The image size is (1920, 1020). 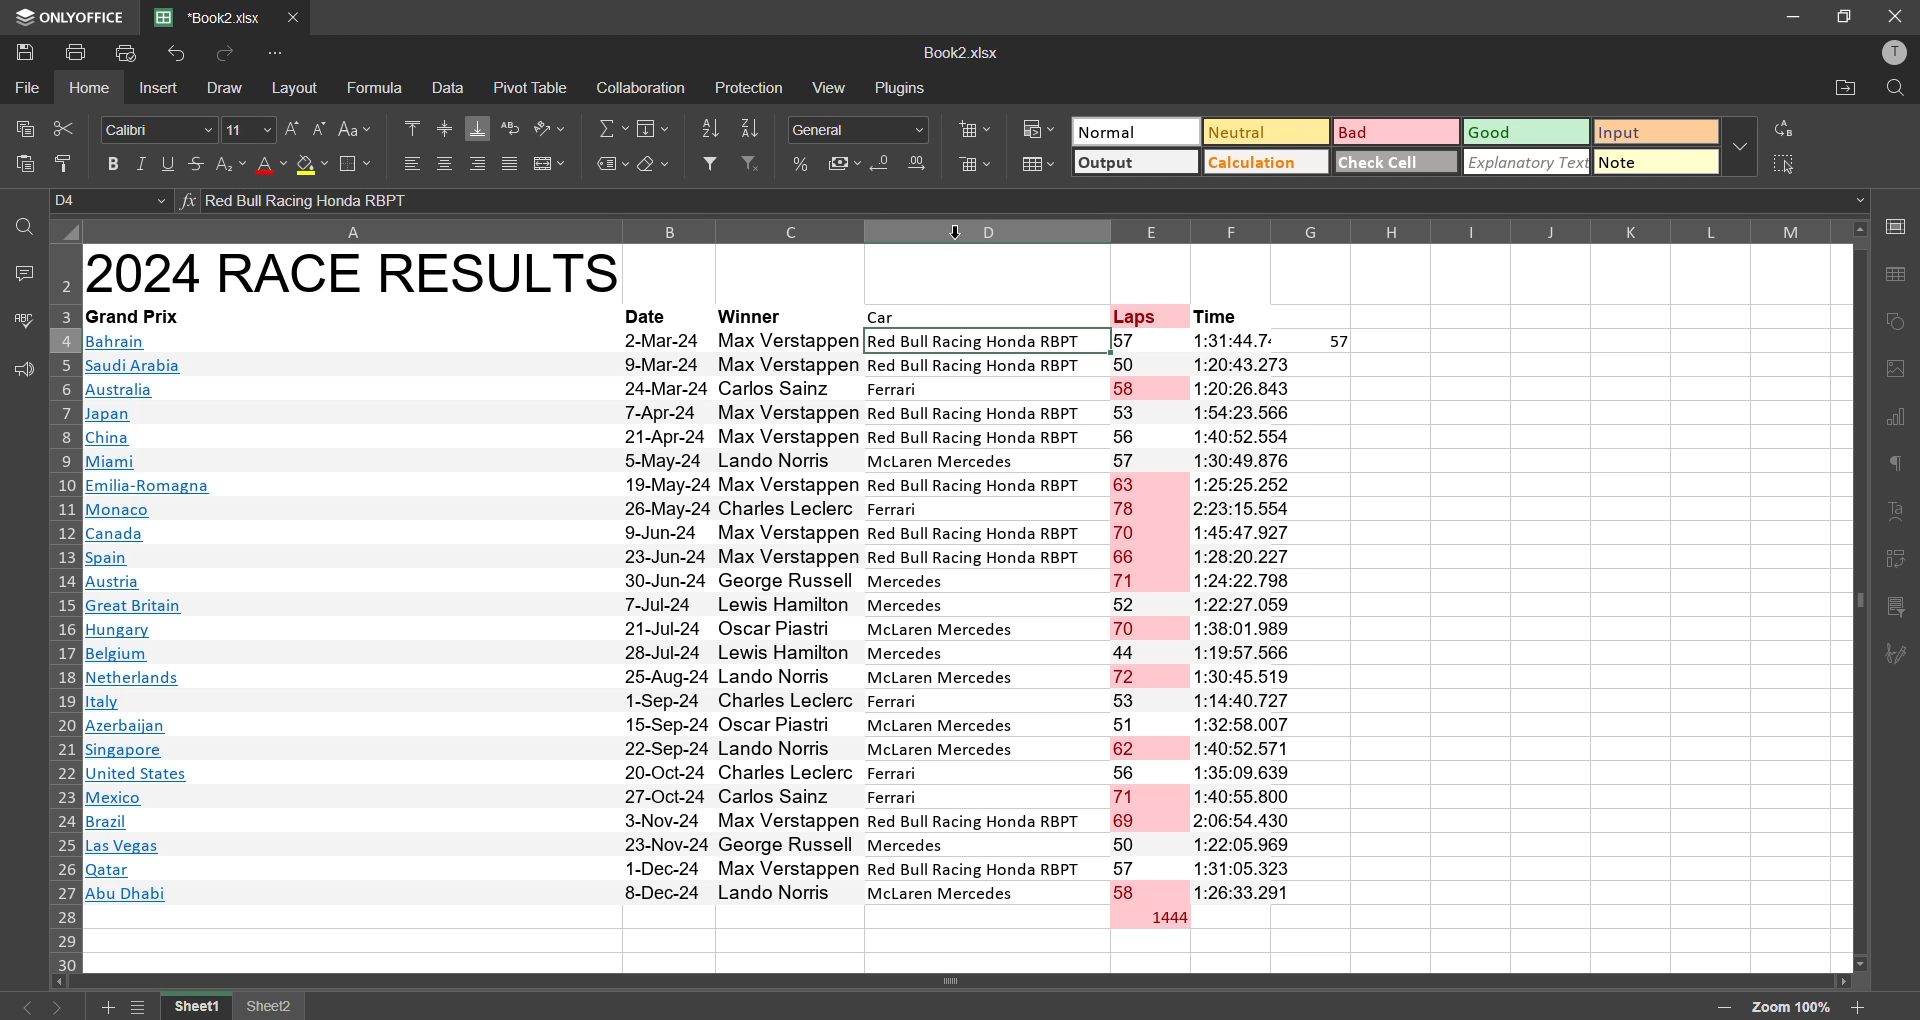 What do you see at coordinates (104, 1007) in the screenshot?
I see `add new worksheet` at bounding box center [104, 1007].